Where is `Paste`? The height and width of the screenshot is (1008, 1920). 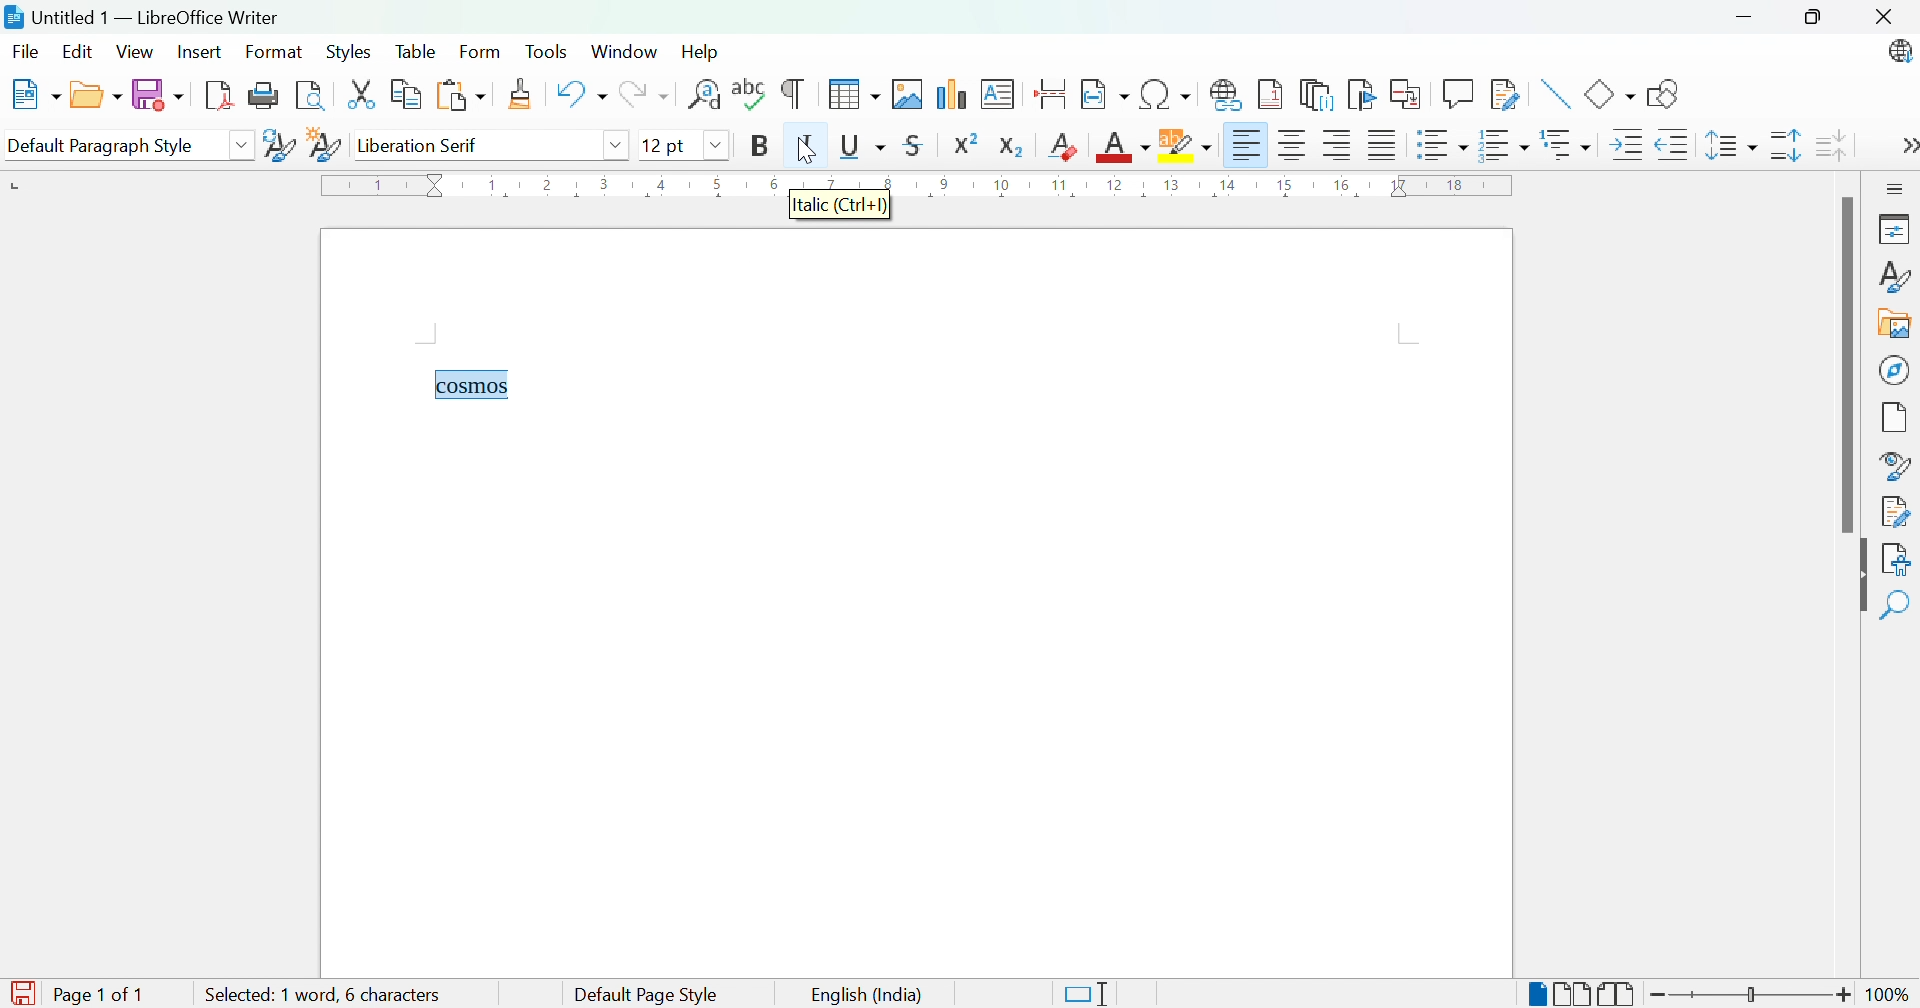
Paste is located at coordinates (460, 93).